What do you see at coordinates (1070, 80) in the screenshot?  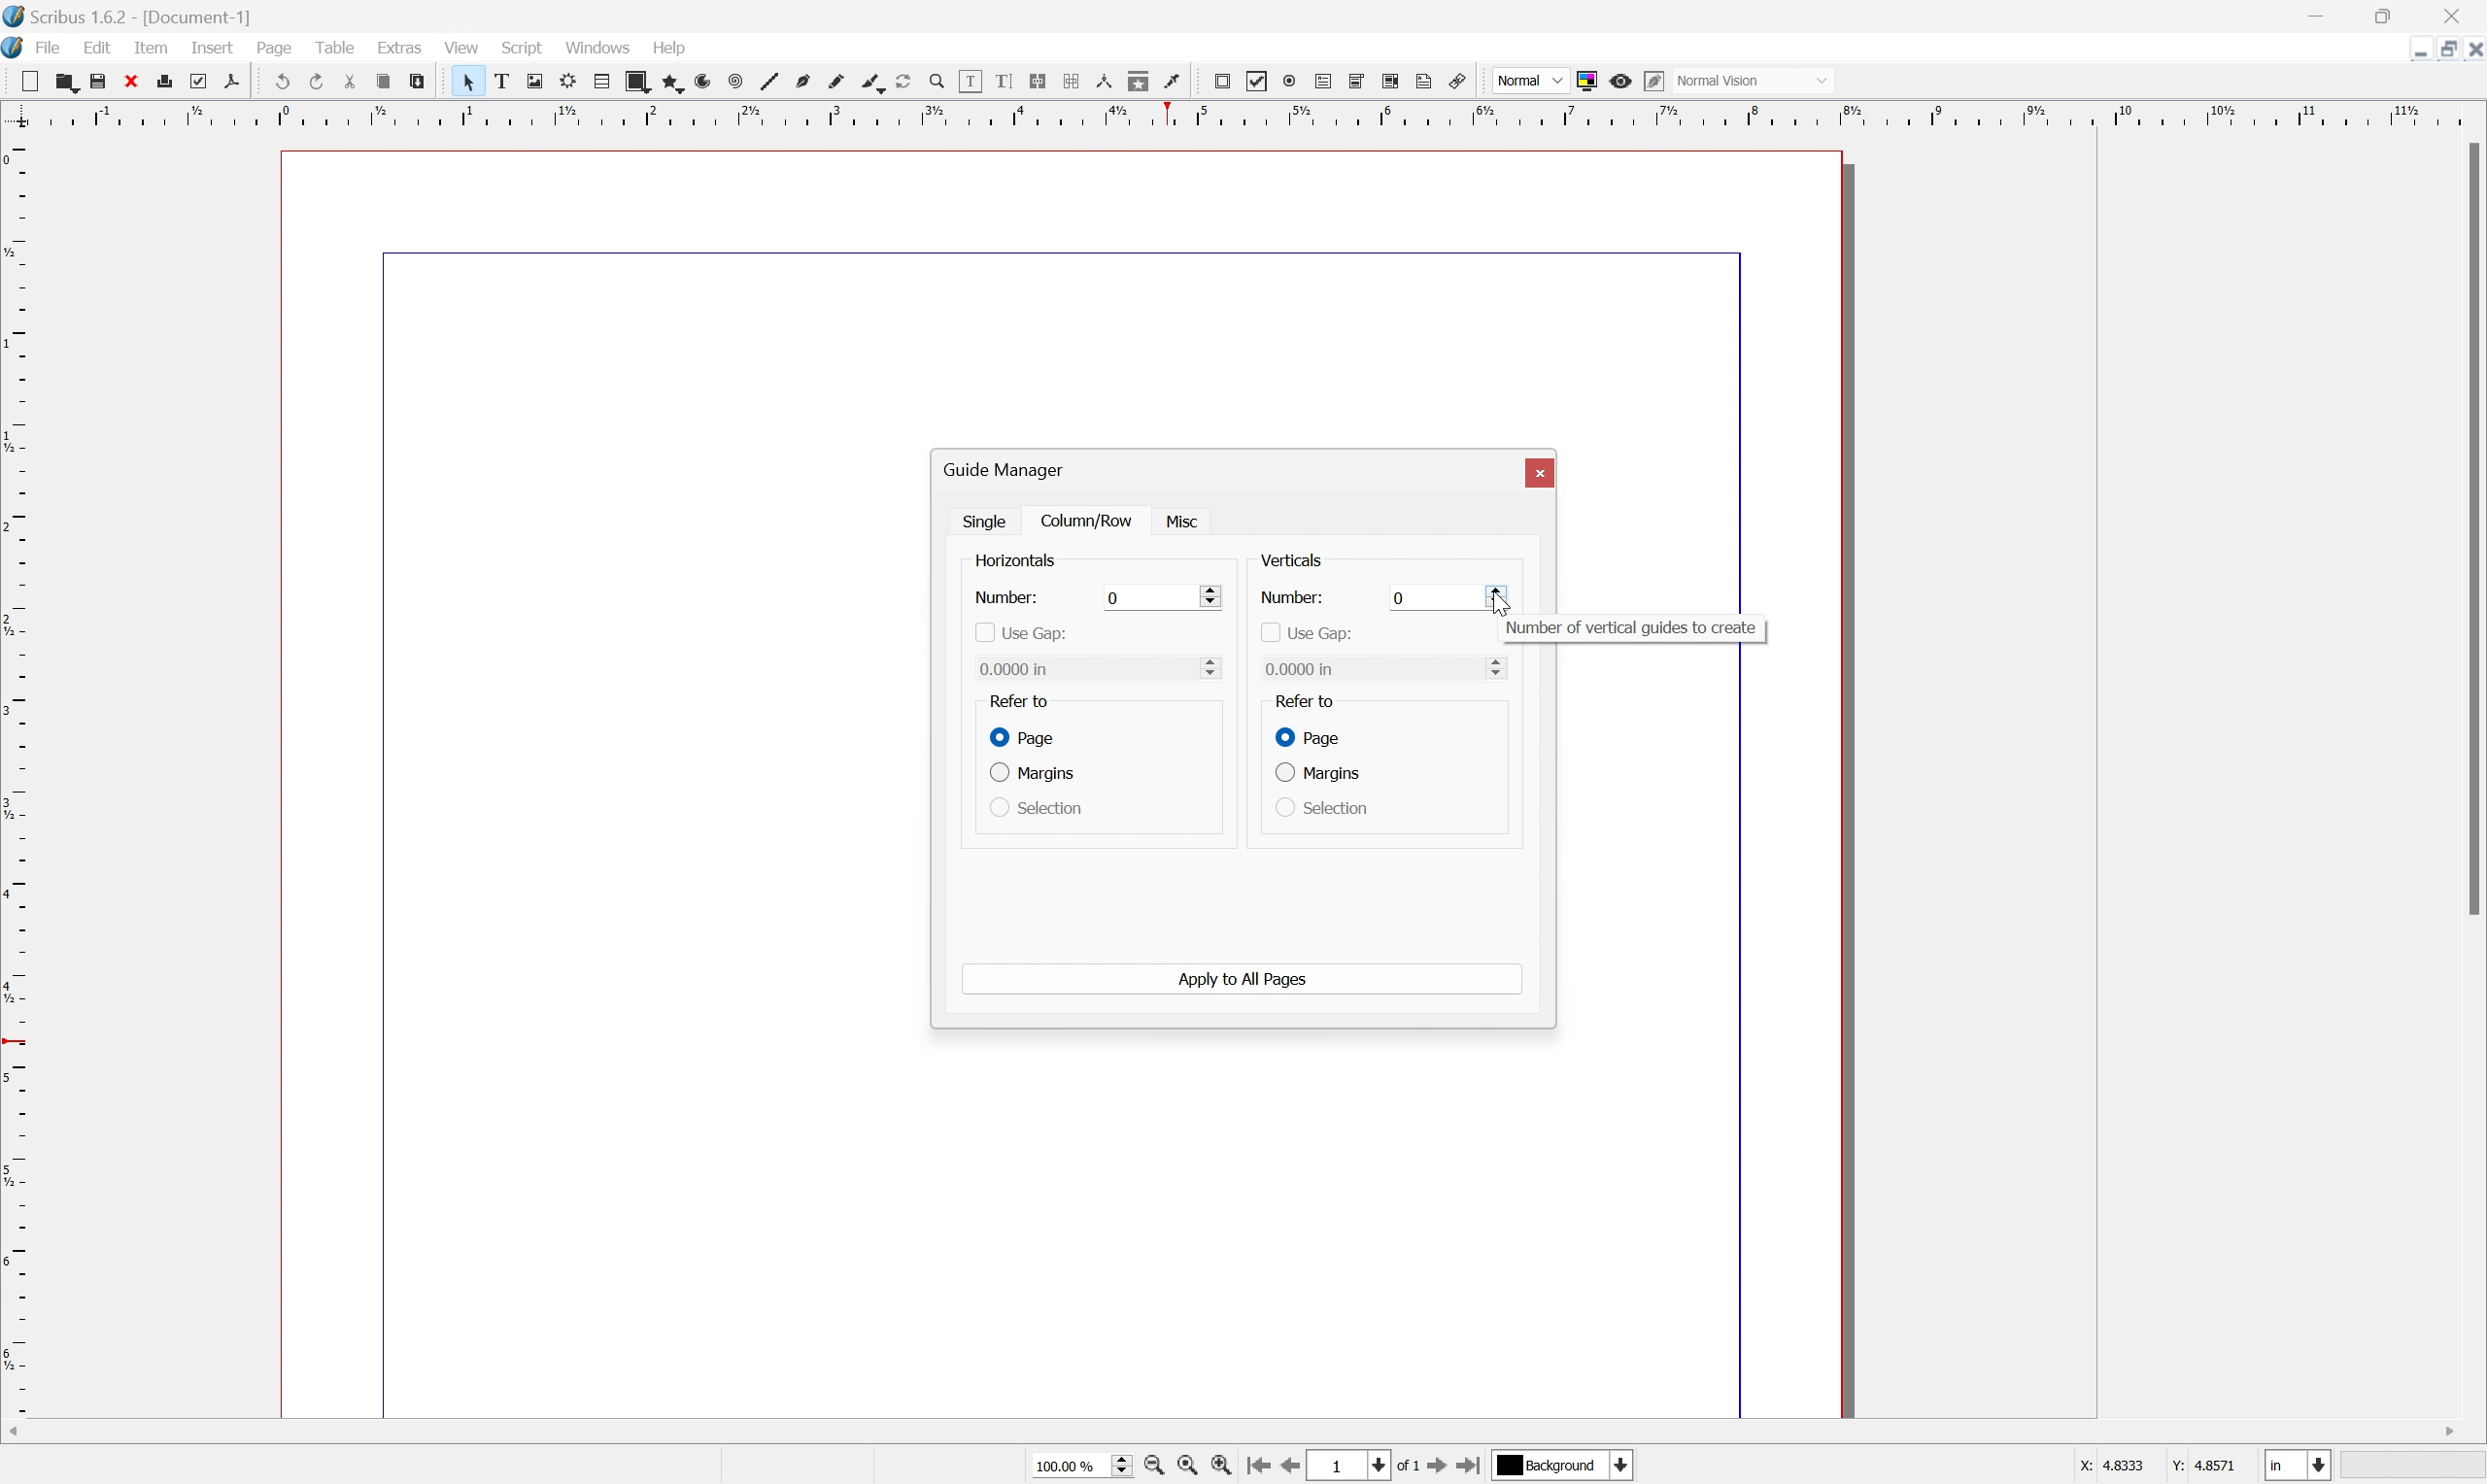 I see `unlink text frames` at bounding box center [1070, 80].